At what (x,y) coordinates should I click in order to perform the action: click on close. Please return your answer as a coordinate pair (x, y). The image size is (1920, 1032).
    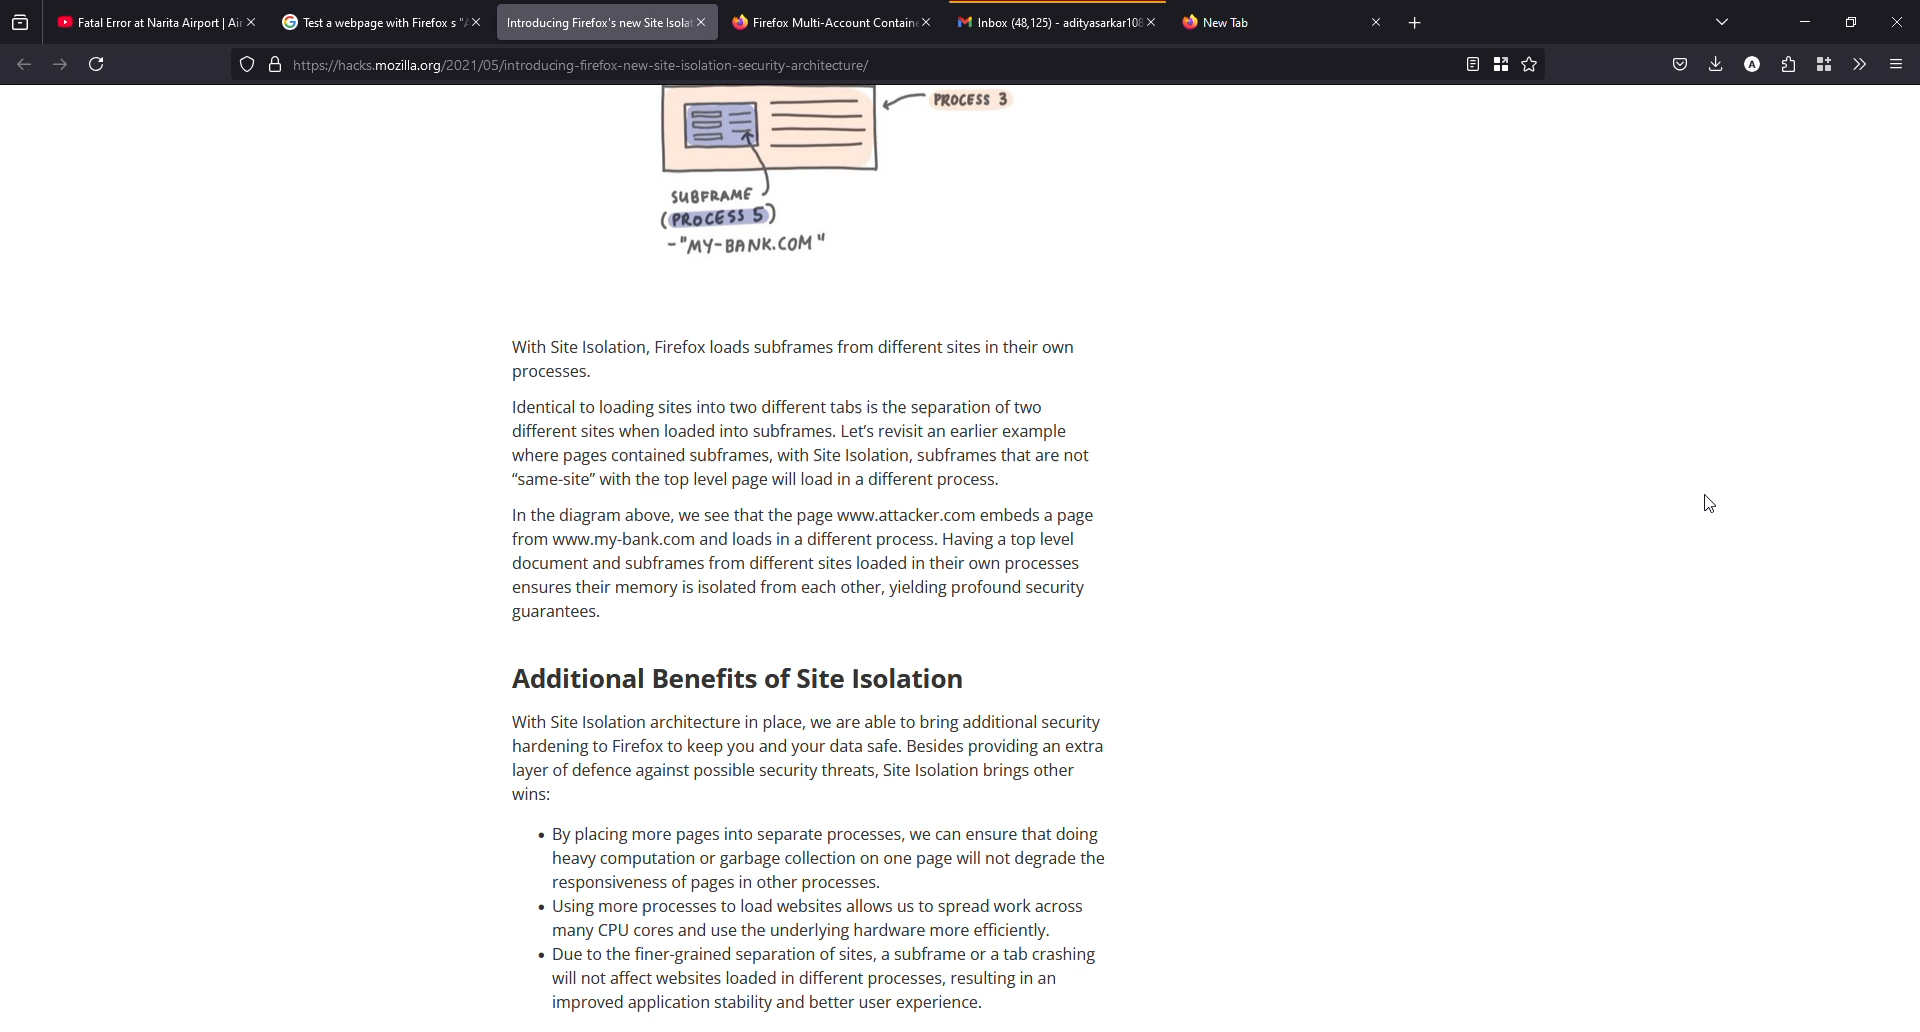
    Looking at the image, I should click on (473, 22).